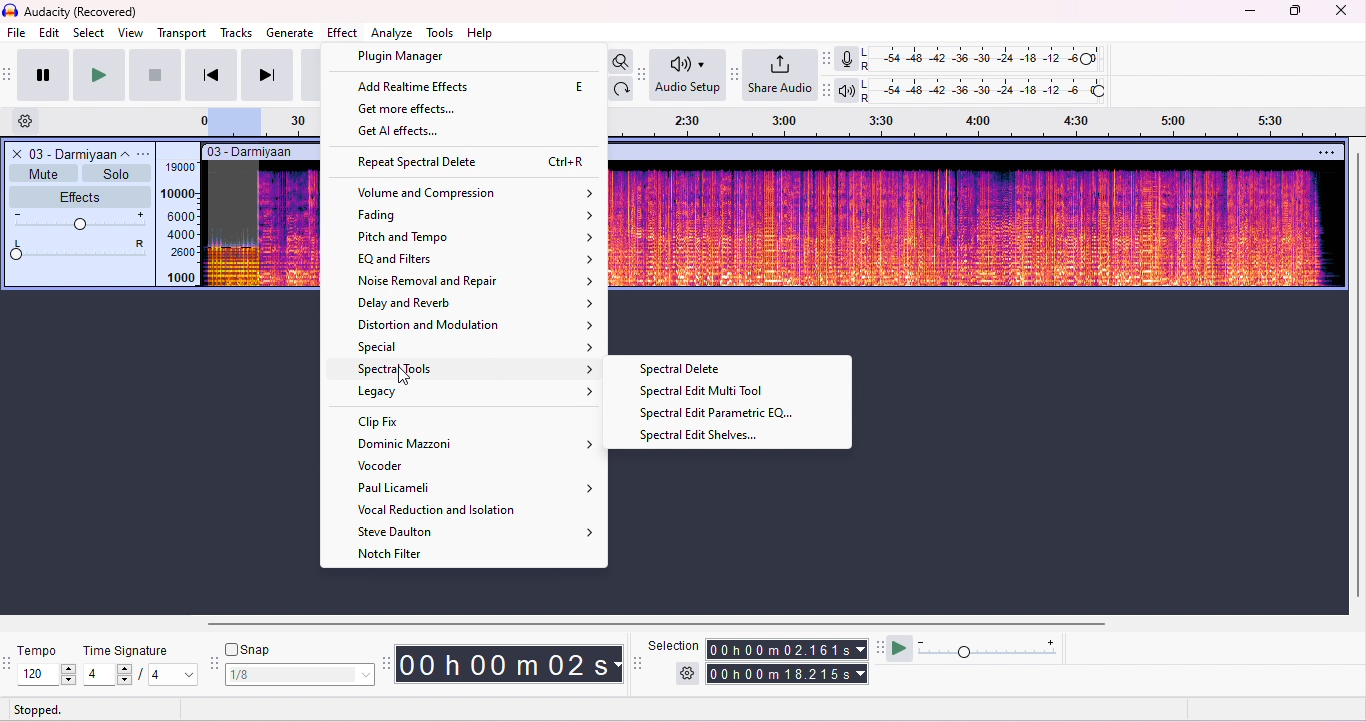 Image resolution: width=1366 pixels, height=722 pixels. Describe the element at coordinates (1357, 376) in the screenshot. I see `vertical scroll bar` at that location.